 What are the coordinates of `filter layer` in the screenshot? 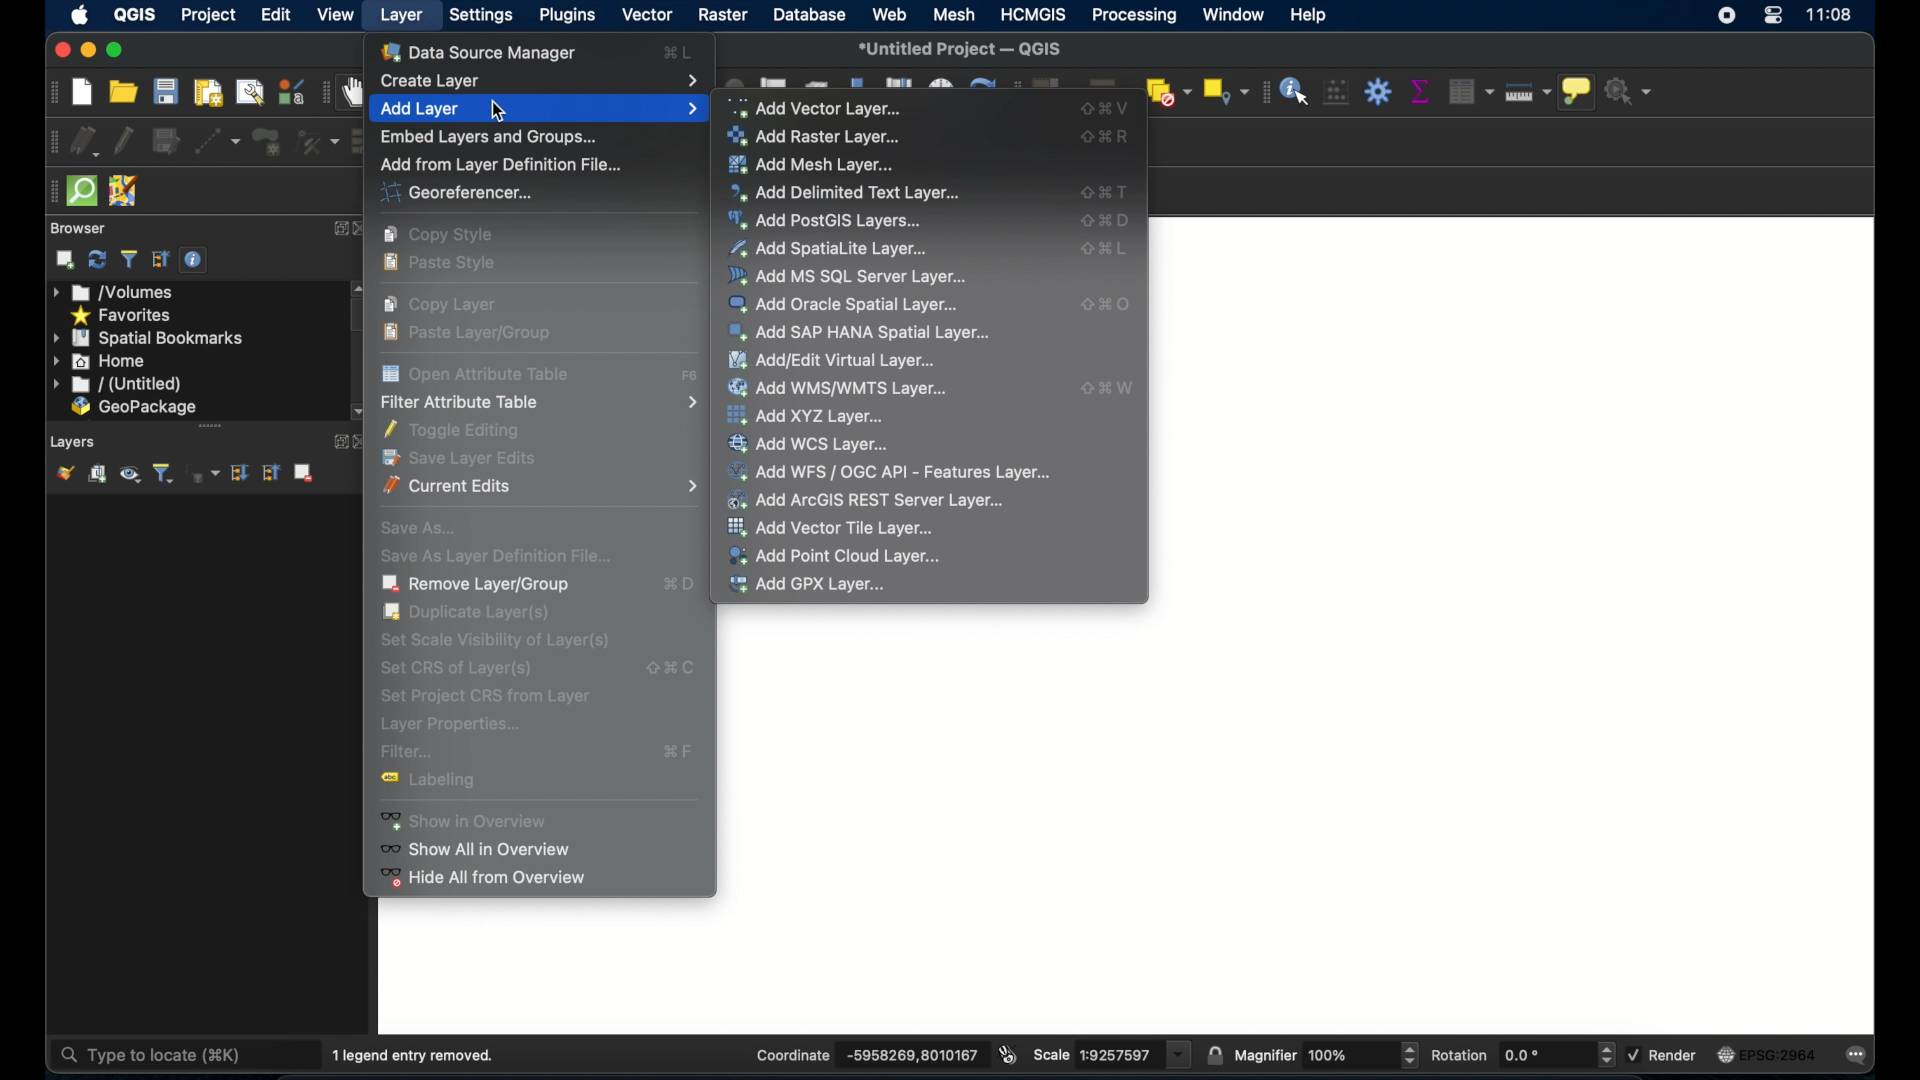 It's located at (163, 473).